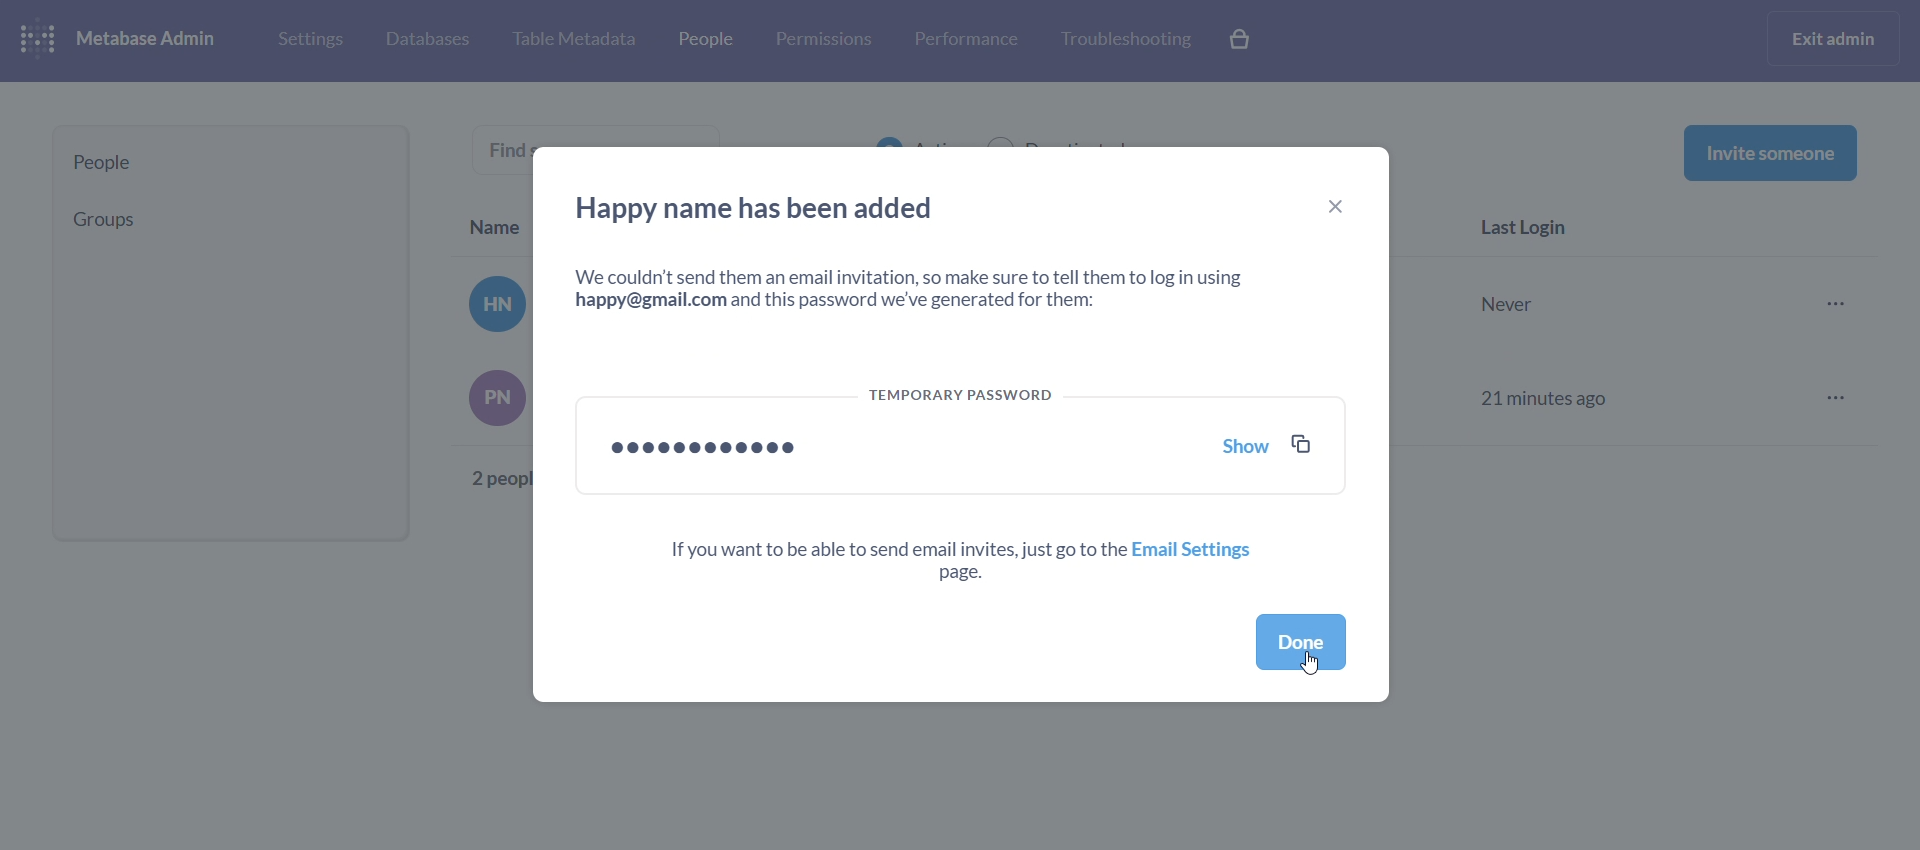 The height and width of the screenshot is (850, 1920). Describe the element at coordinates (824, 40) in the screenshot. I see `permissions` at that location.